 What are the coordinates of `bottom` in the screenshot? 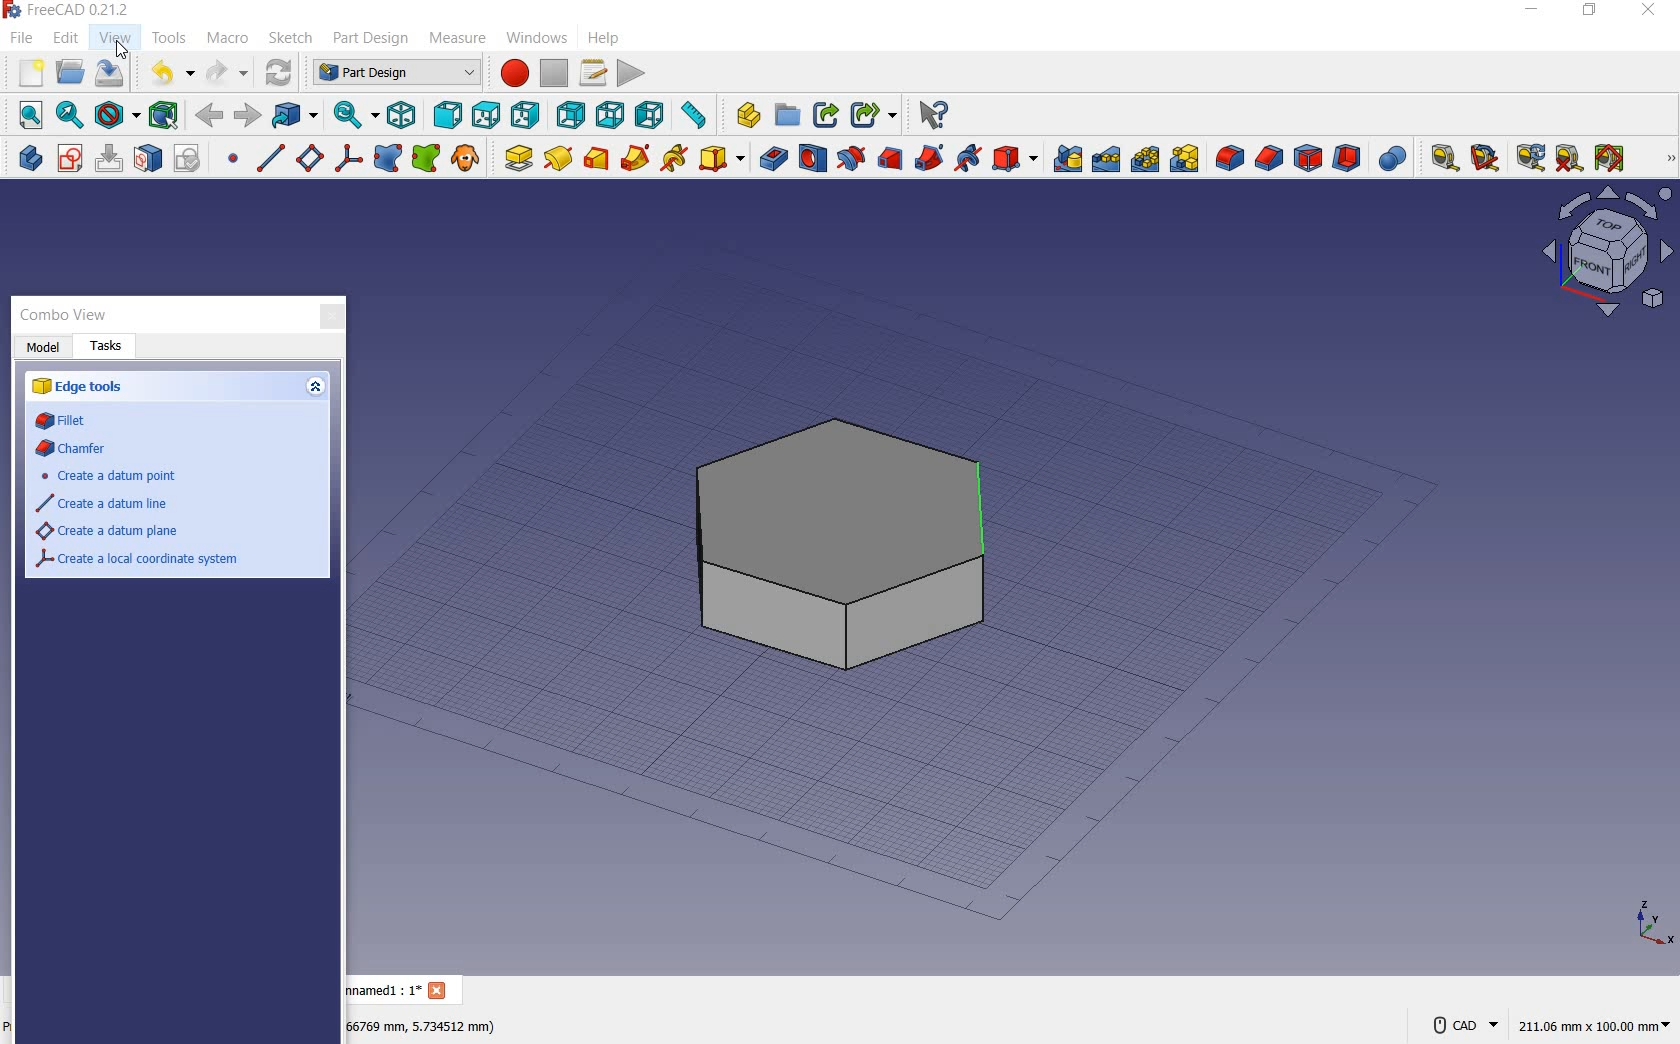 It's located at (613, 114).